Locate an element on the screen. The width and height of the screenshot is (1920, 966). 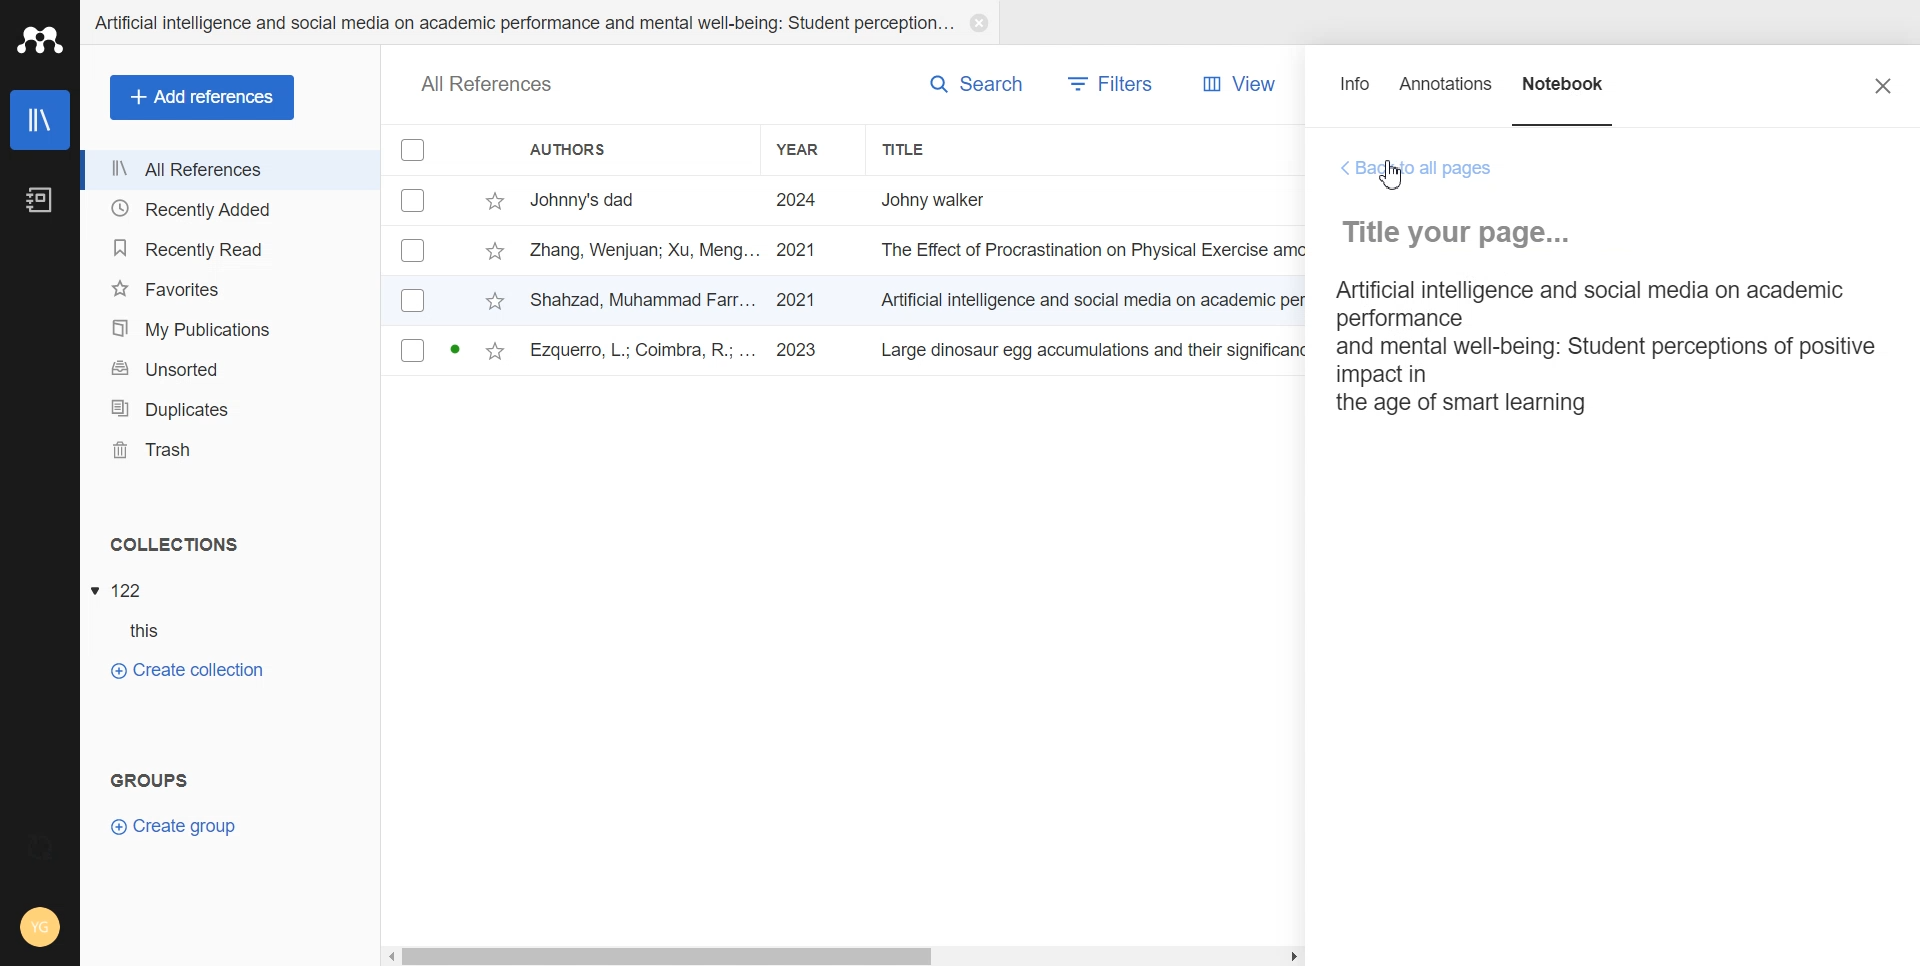
star is located at coordinates (495, 202).